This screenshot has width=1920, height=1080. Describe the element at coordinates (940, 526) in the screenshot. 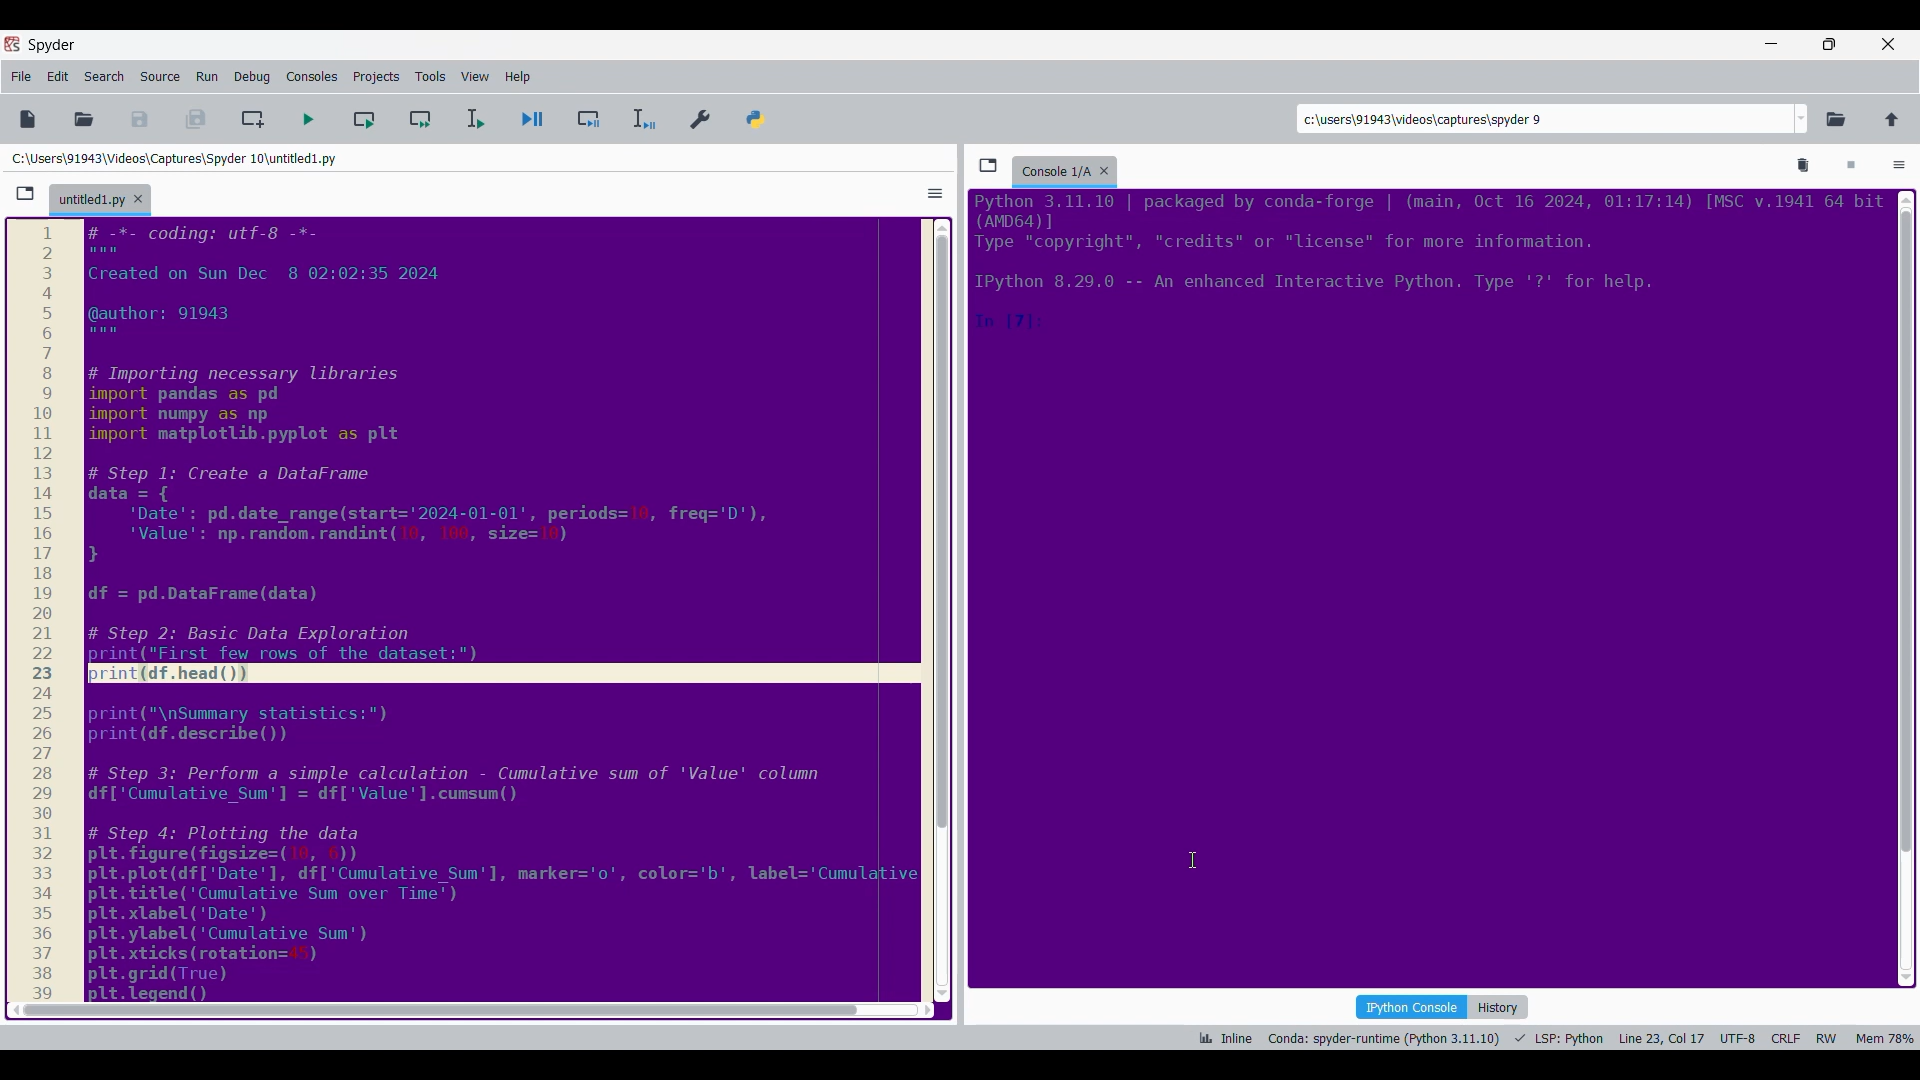

I see `` at that location.